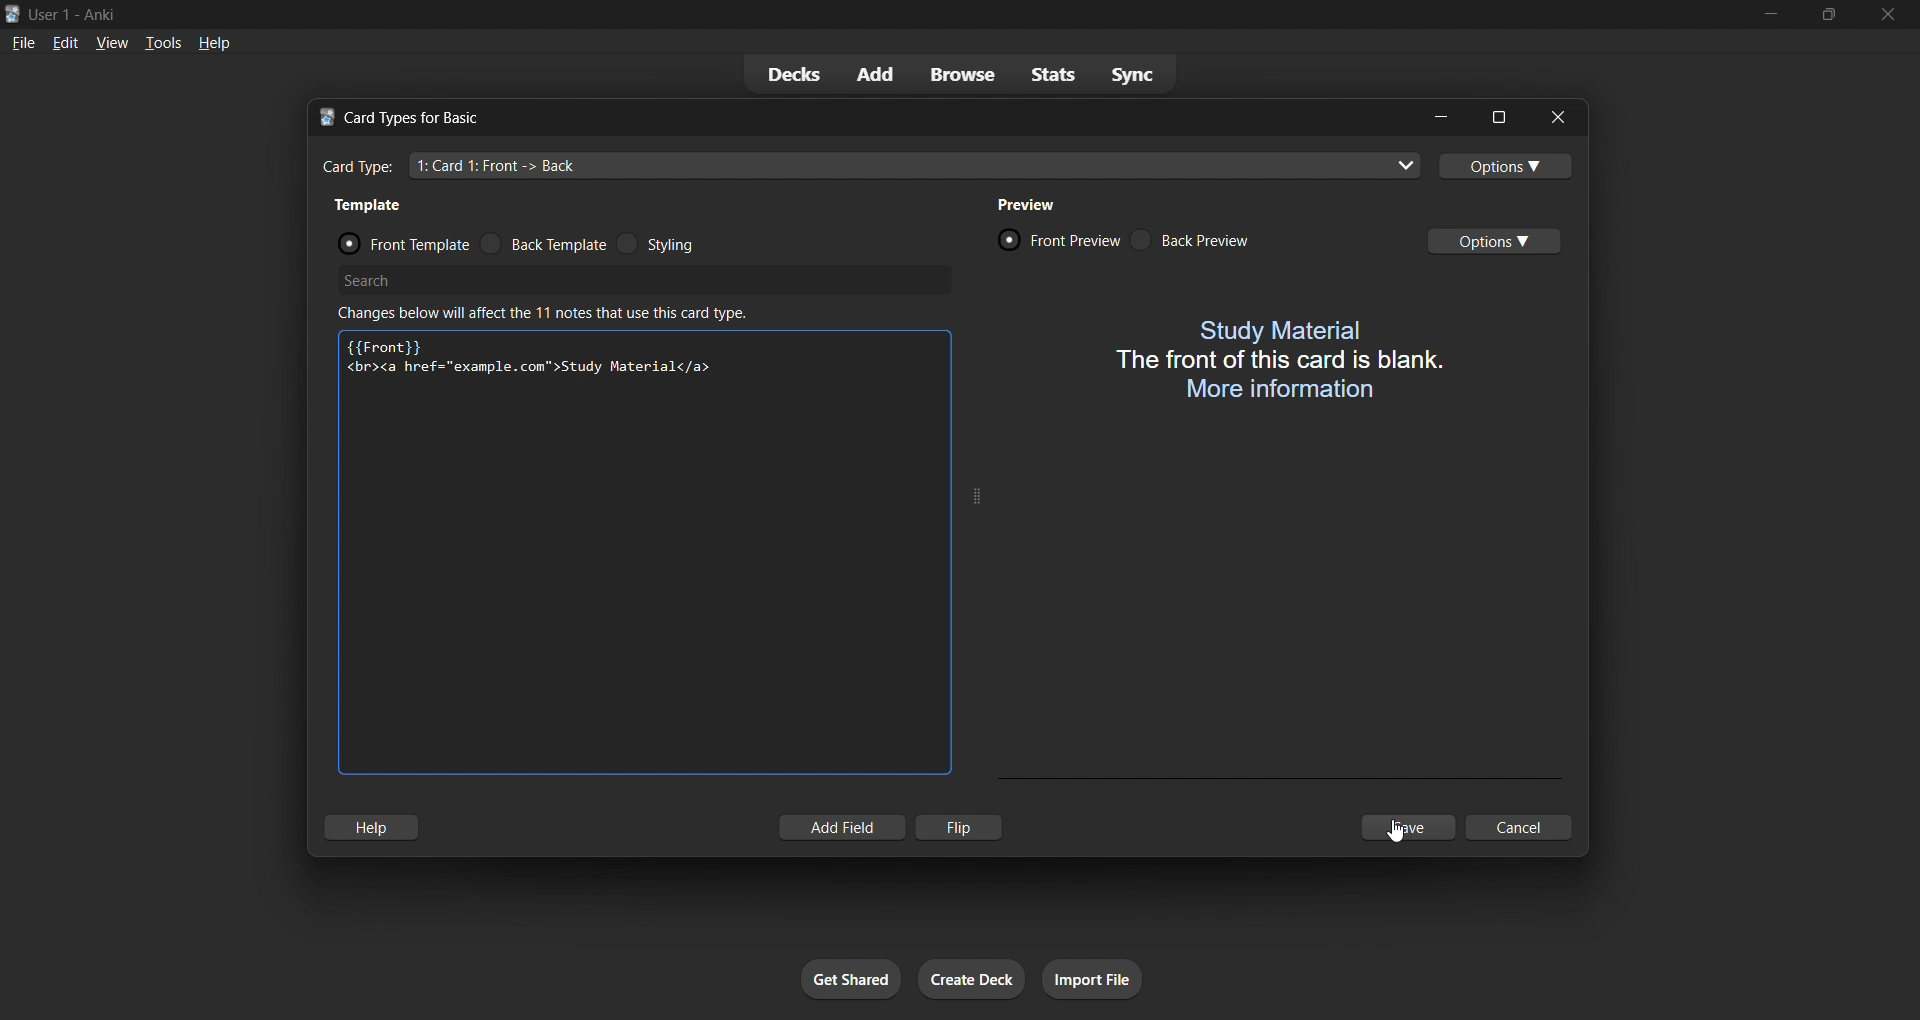 The image size is (1920, 1020). Describe the element at coordinates (547, 243) in the screenshot. I see `back template` at that location.